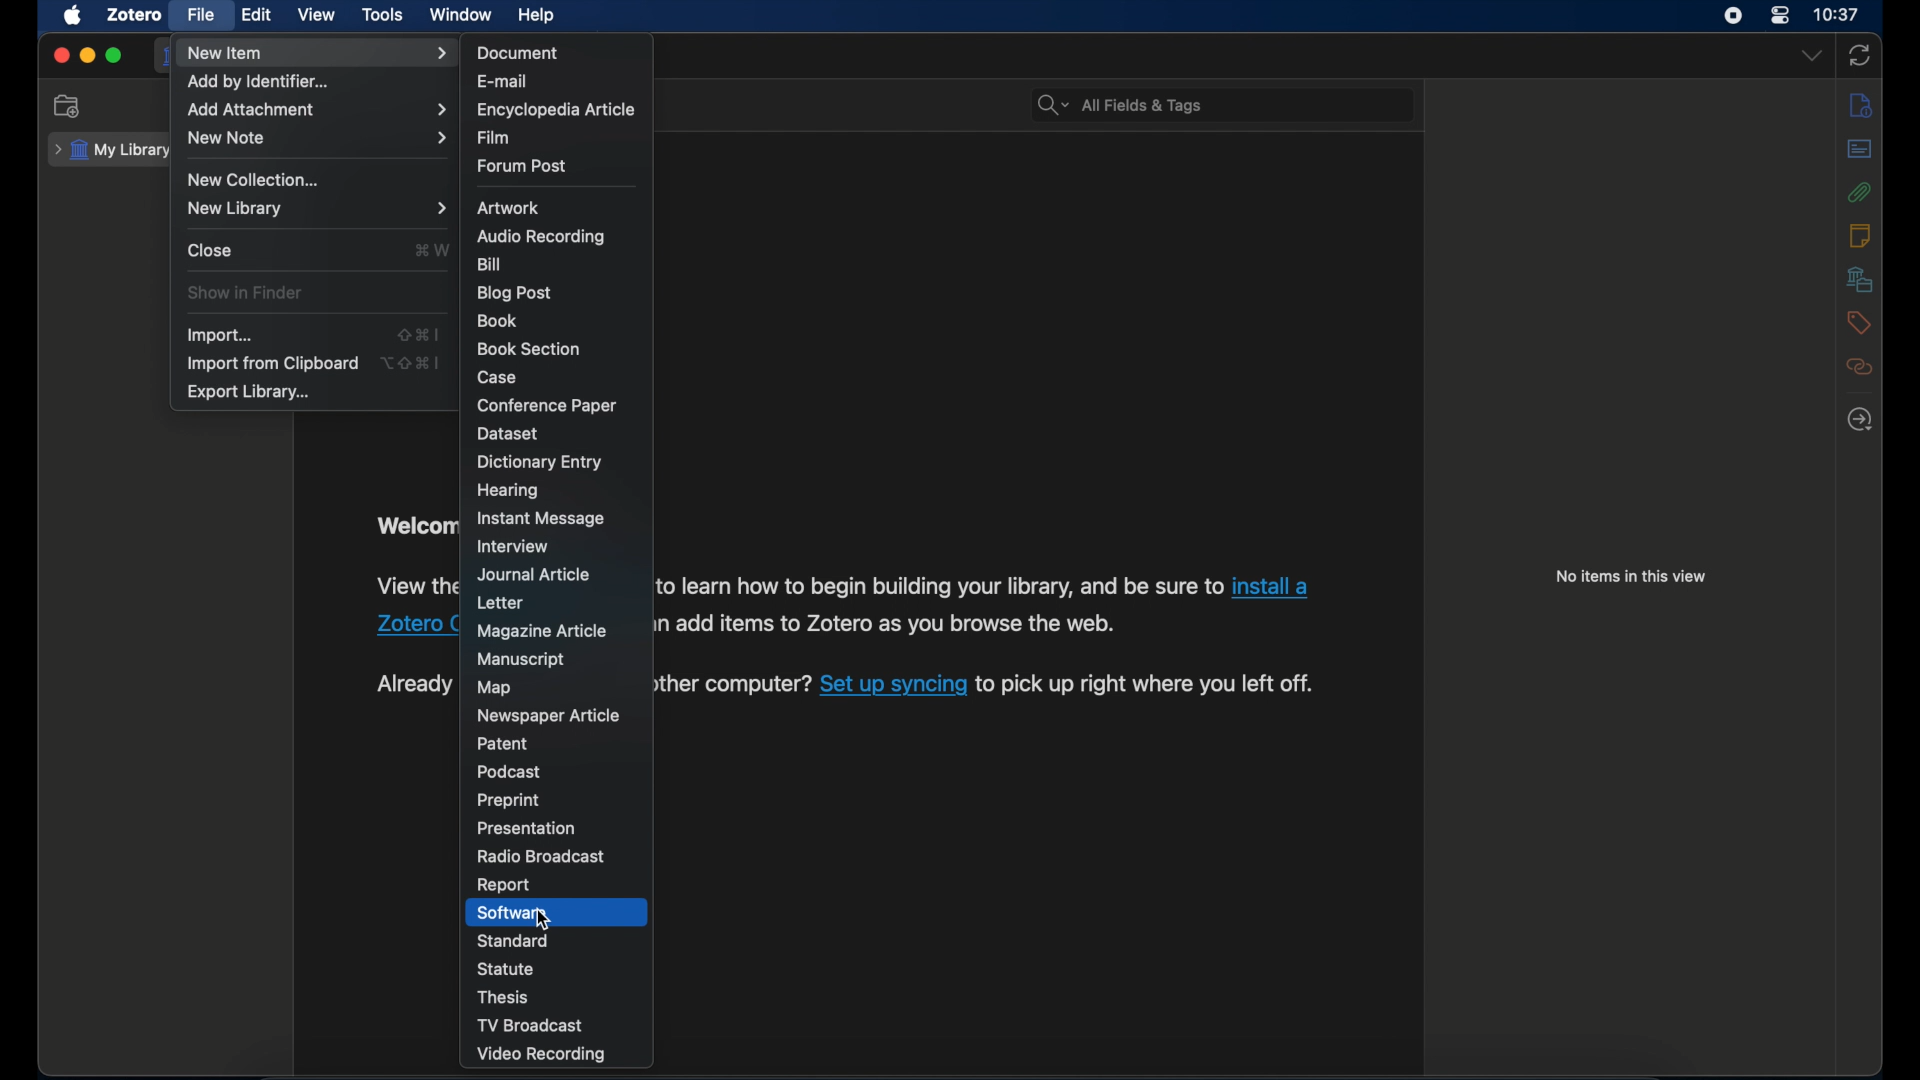  What do you see at coordinates (415, 525) in the screenshot?
I see `welcome to zotero` at bounding box center [415, 525].